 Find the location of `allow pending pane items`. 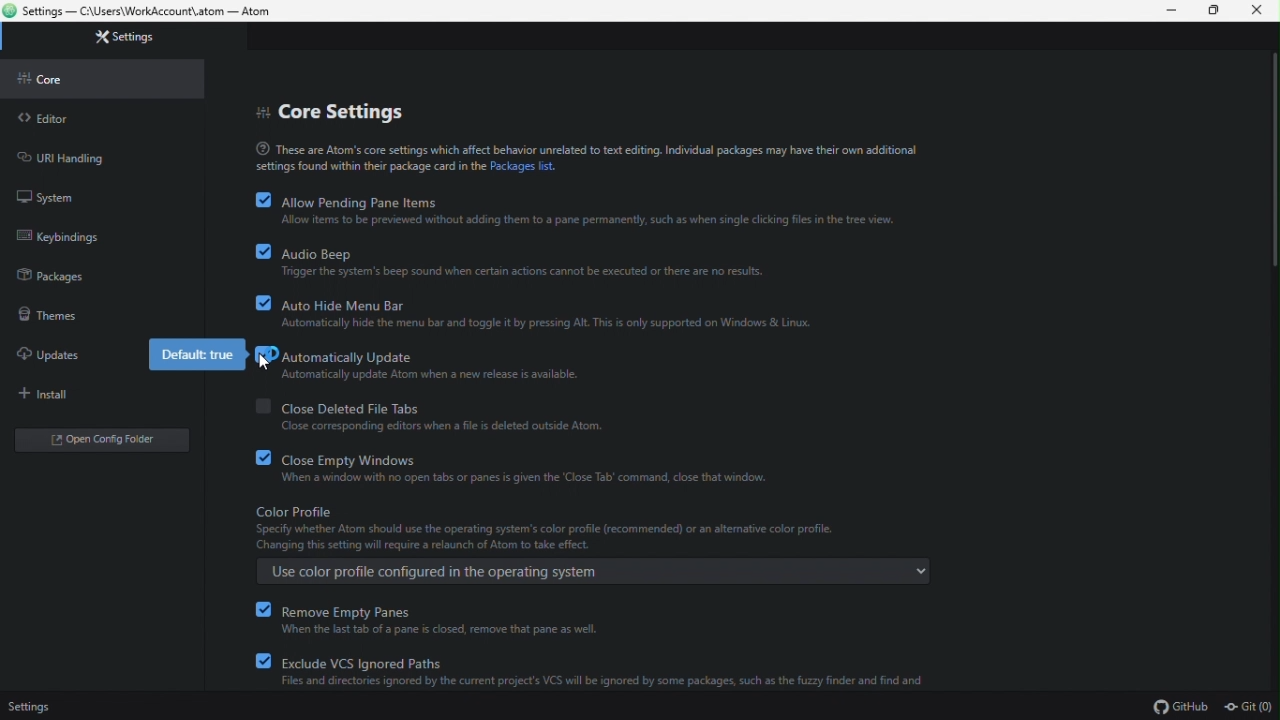

allow pending pane items is located at coordinates (576, 210).